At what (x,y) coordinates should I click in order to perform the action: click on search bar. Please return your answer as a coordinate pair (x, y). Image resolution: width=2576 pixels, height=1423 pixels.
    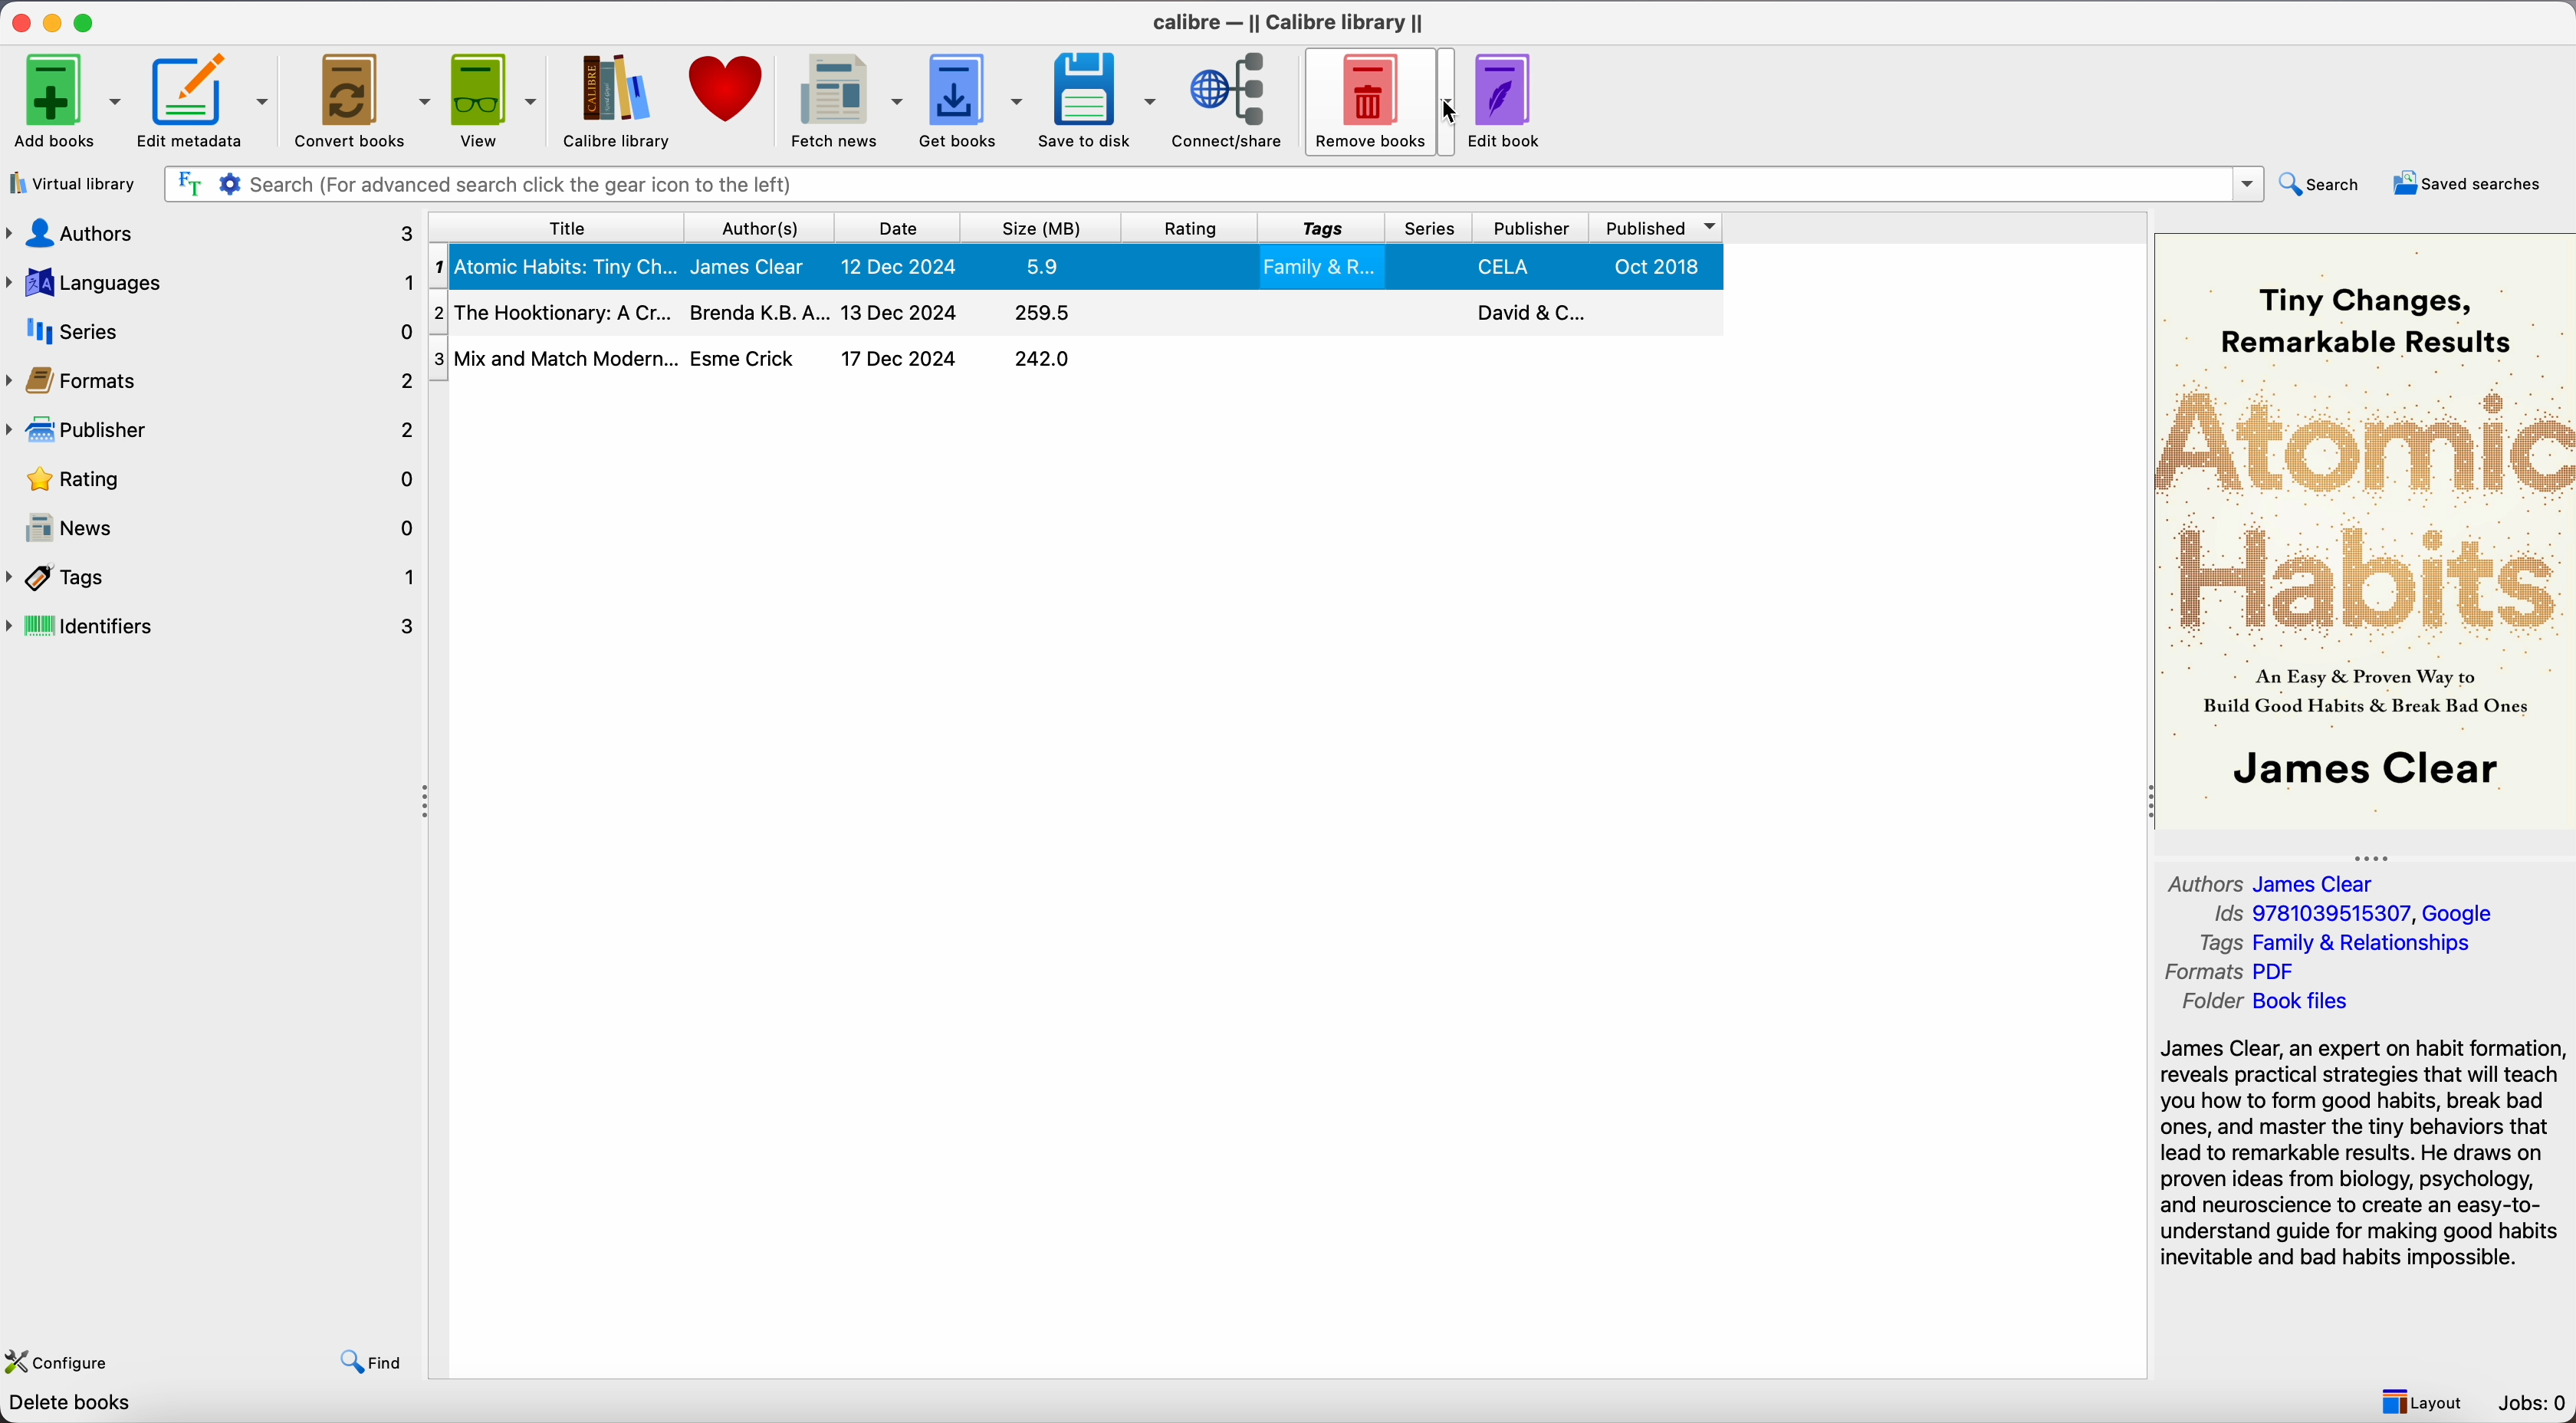
    Looking at the image, I should click on (1217, 183).